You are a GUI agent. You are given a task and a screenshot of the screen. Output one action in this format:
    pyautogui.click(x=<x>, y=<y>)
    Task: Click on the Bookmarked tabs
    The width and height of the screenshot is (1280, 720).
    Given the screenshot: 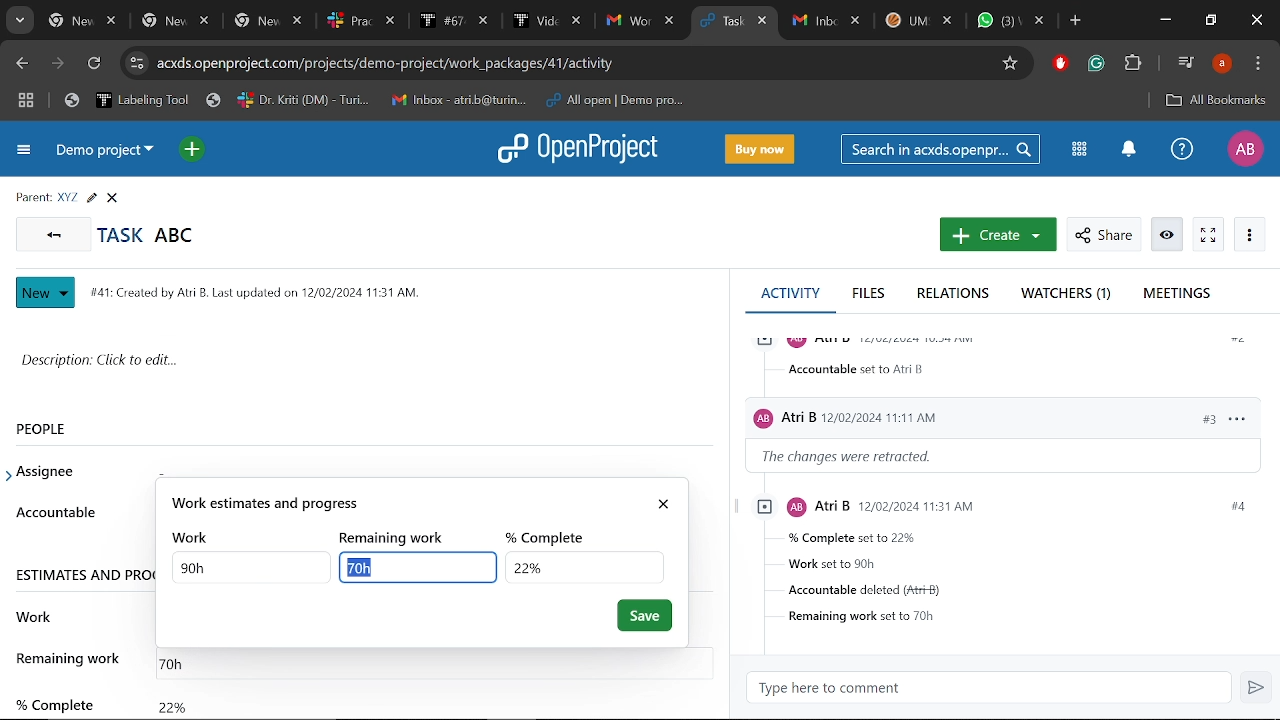 What is the action you would take?
    pyautogui.click(x=378, y=101)
    